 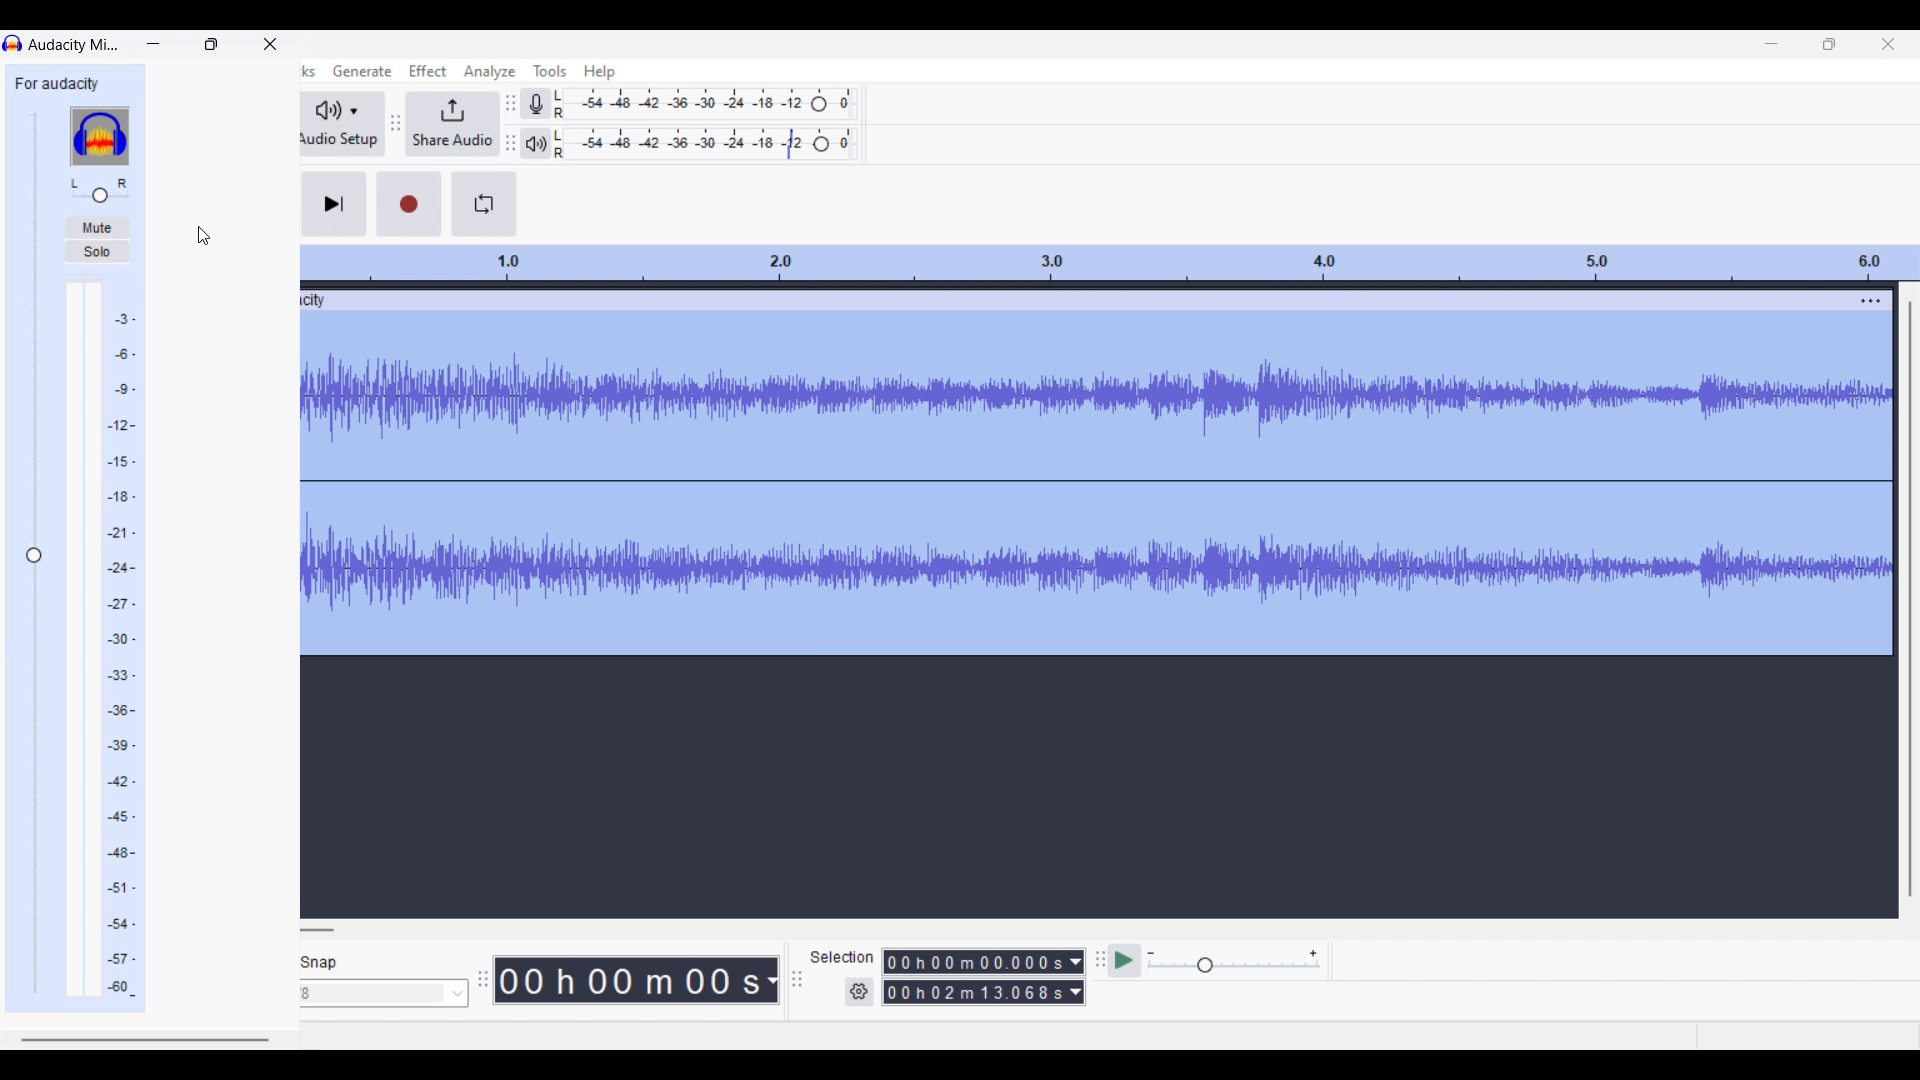 What do you see at coordinates (600, 73) in the screenshot?
I see `Help menu` at bounding box center [600, 73].